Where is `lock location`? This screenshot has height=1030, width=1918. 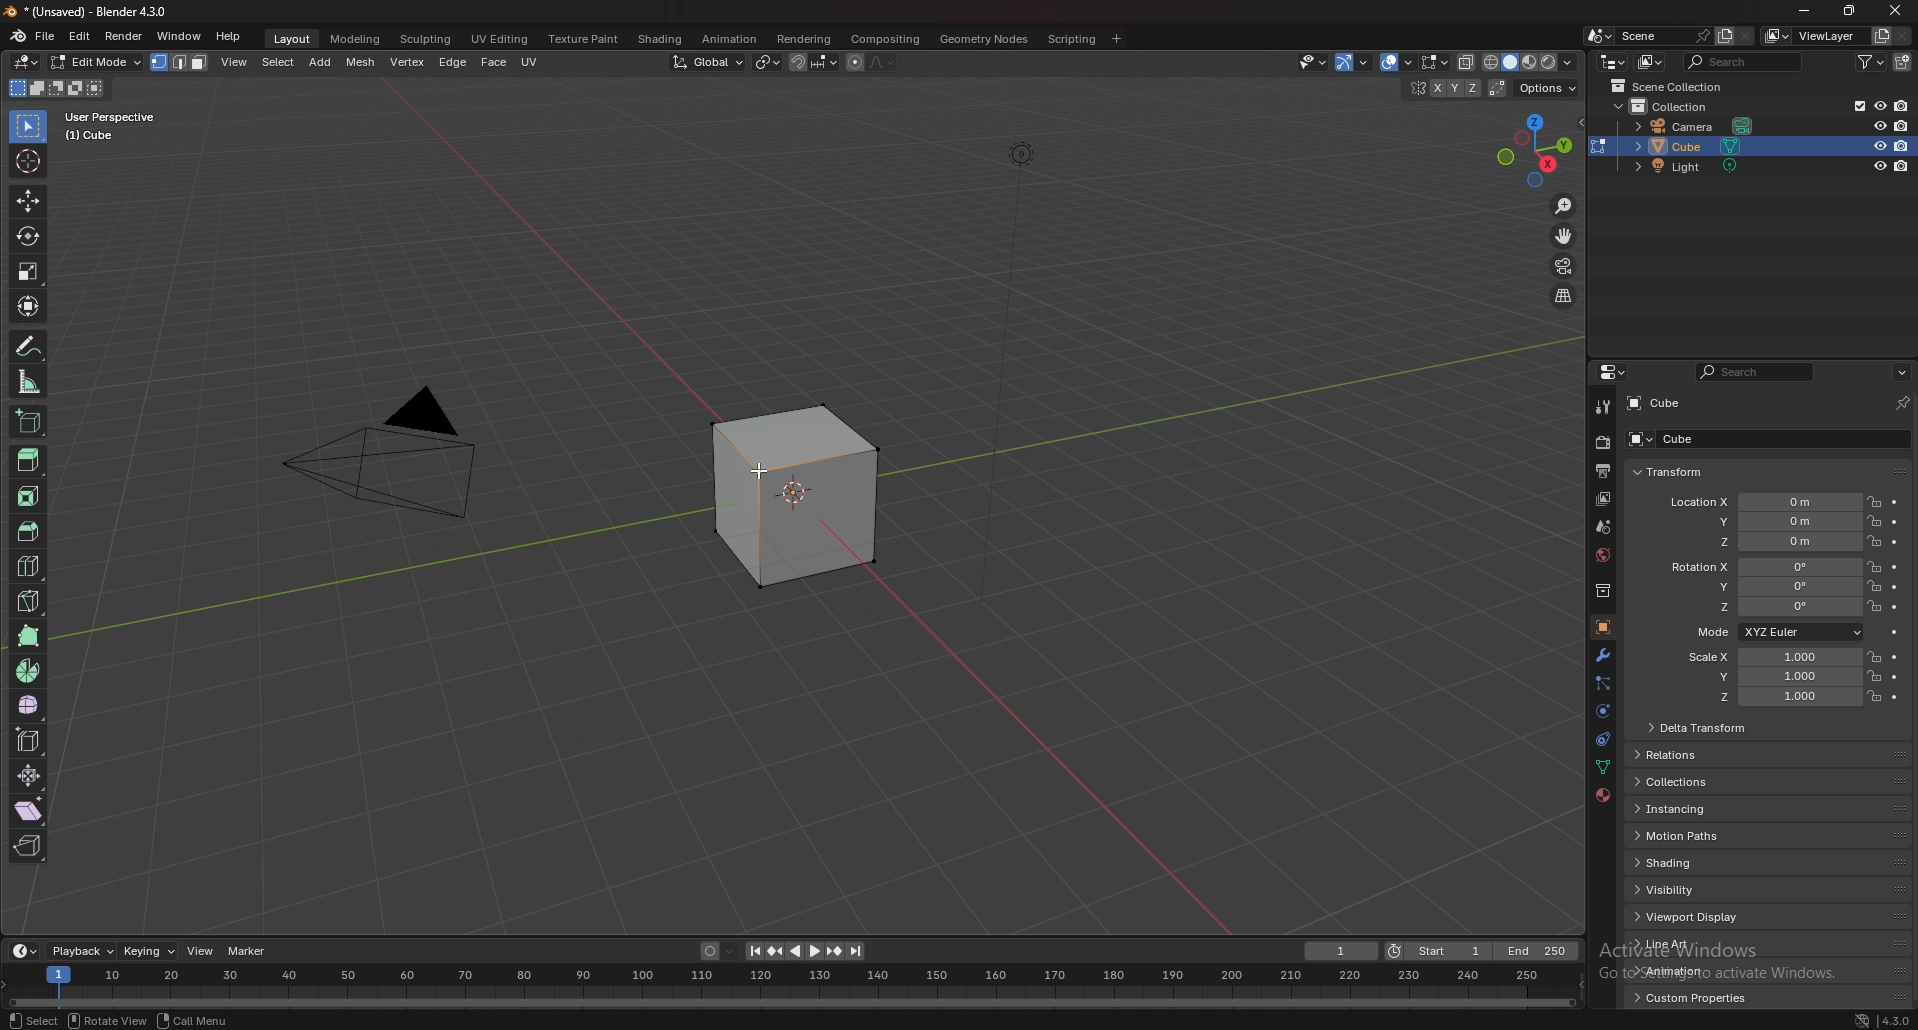
lock location is located at coordinates (1875, 675).